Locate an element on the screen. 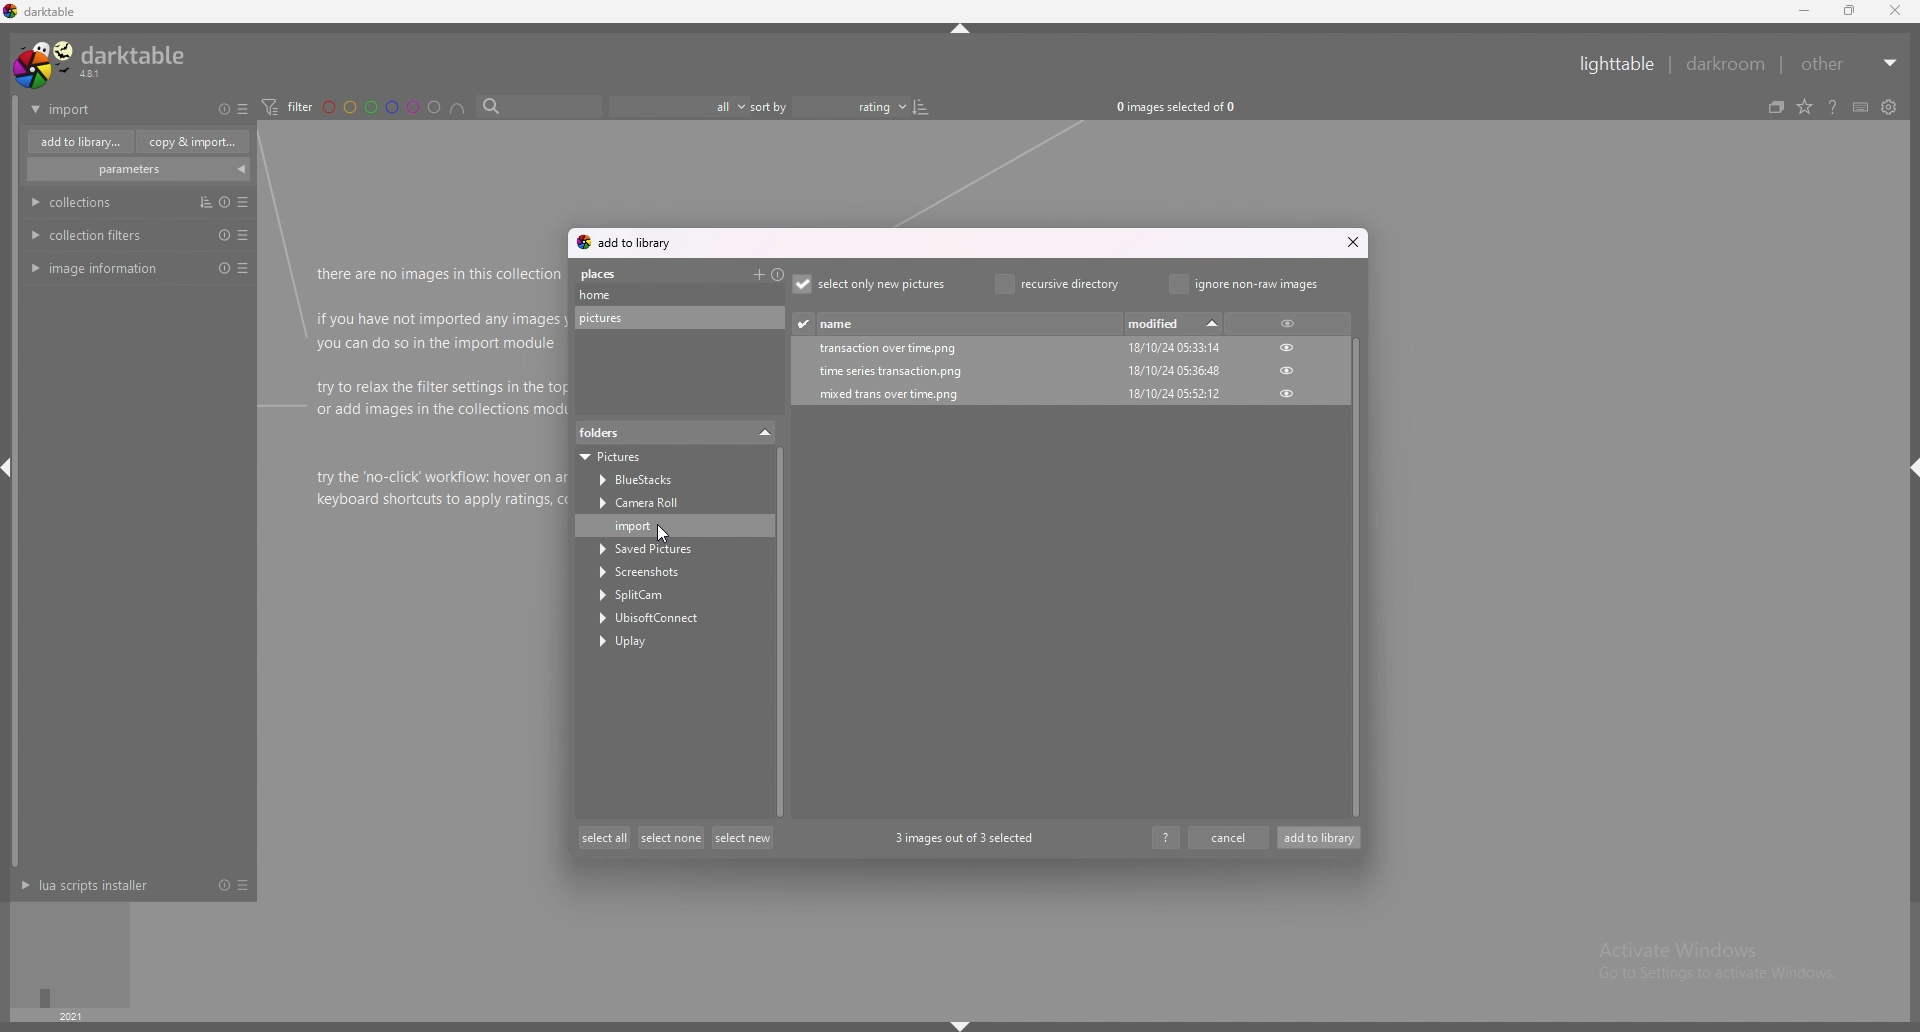 The image size is (1920, 1032). add to library is located at coordinates (1319, 838).